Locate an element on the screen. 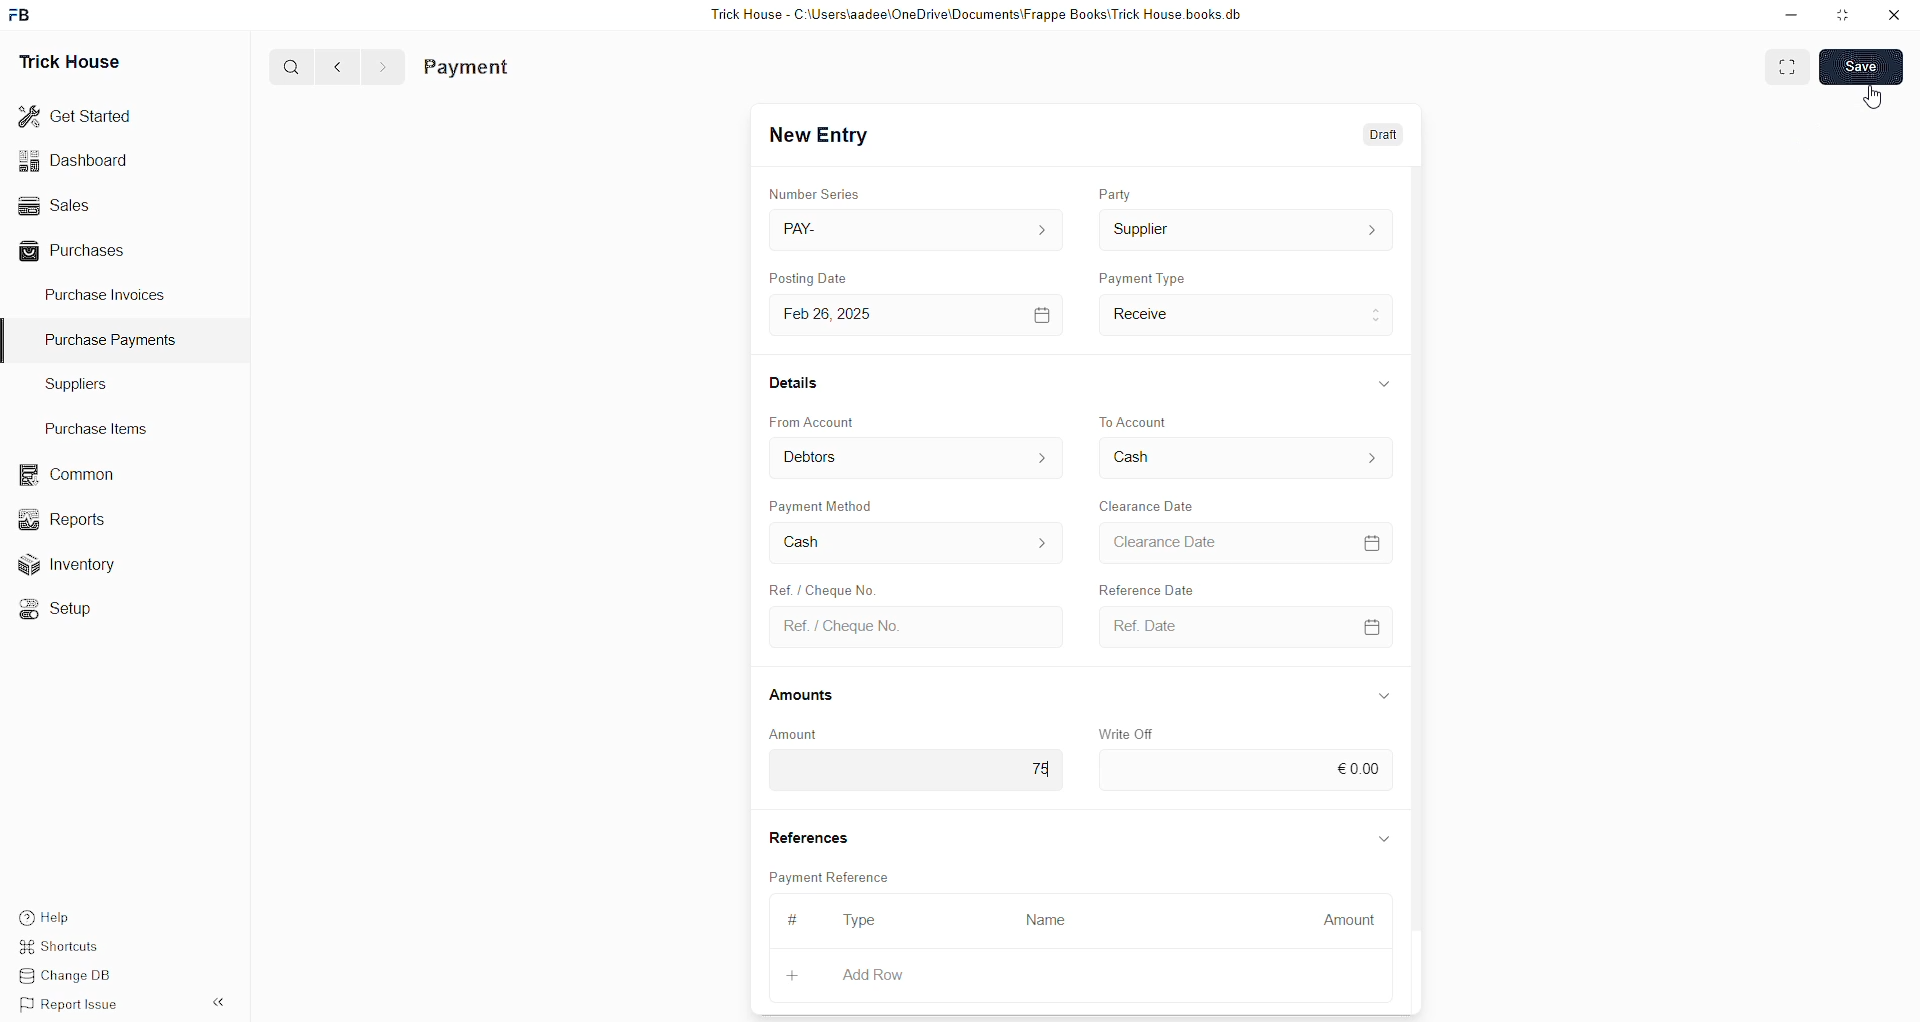  back is located at coordinates (339, 66).